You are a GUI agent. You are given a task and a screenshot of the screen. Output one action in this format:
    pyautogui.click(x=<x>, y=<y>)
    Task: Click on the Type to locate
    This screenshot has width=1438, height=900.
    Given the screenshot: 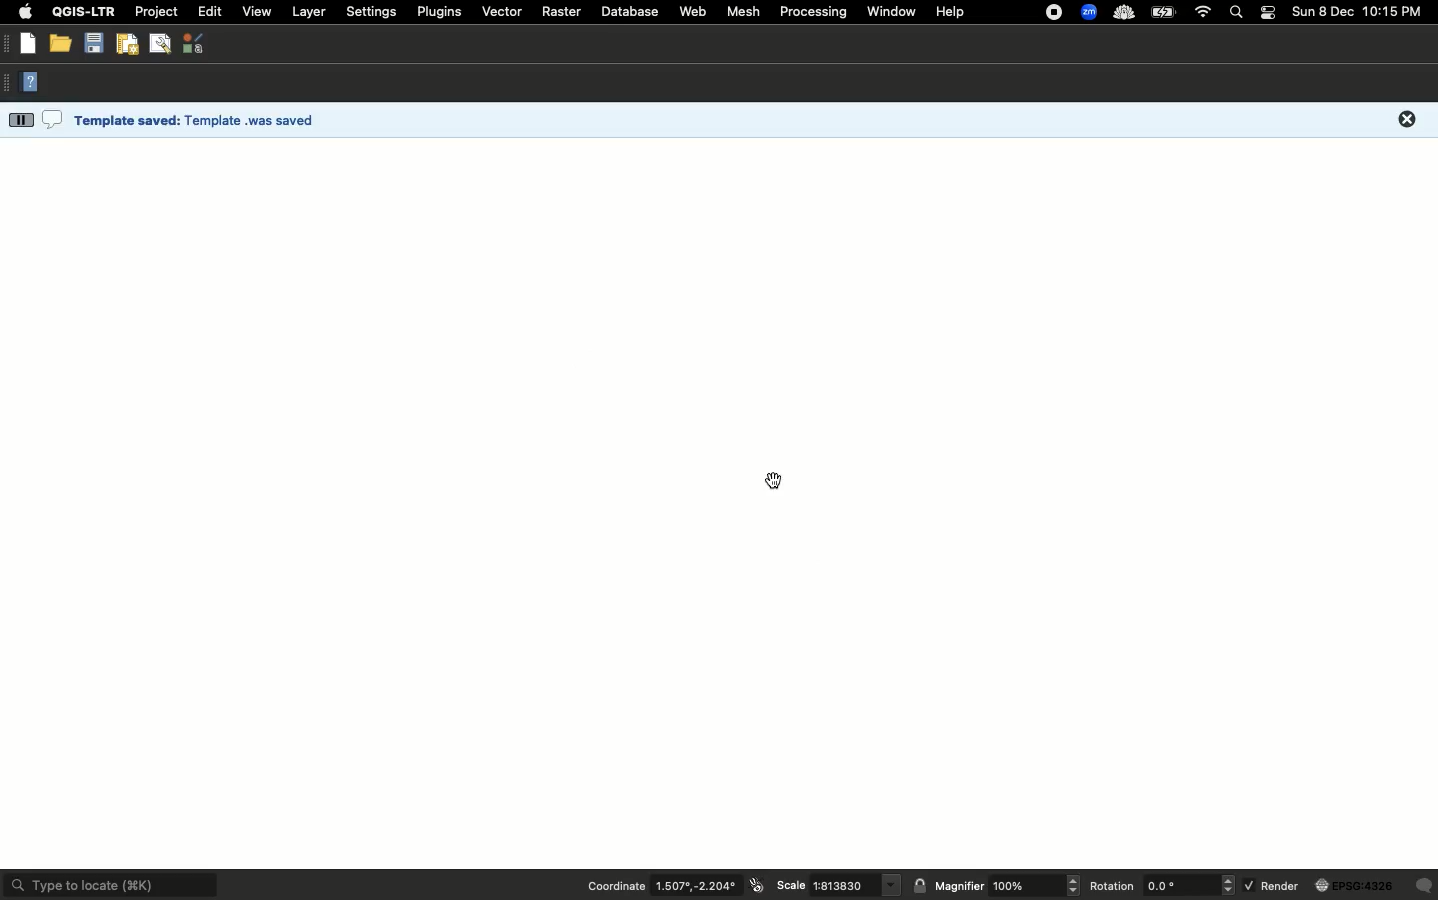 What is the action you would take?
    pyautogui.click(x=110, y=883)
    